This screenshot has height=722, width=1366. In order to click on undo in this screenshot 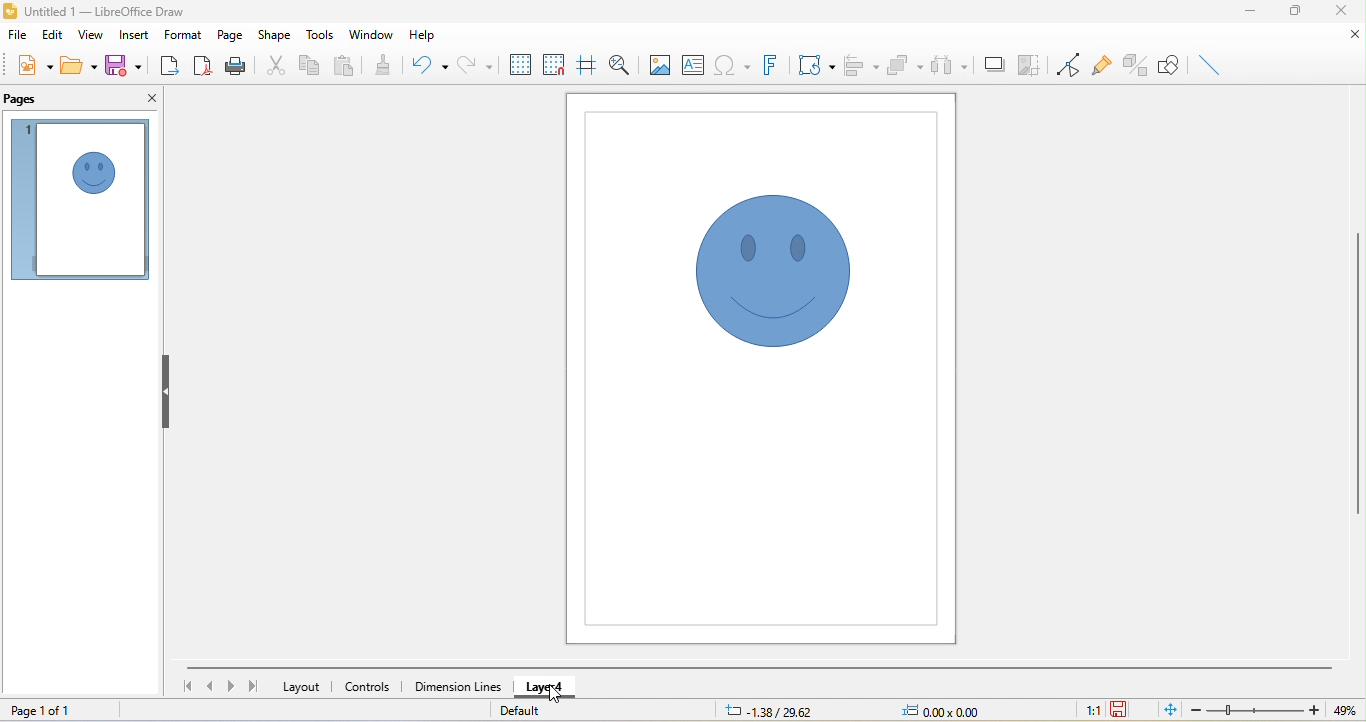, I will do `click(430, 67)`.